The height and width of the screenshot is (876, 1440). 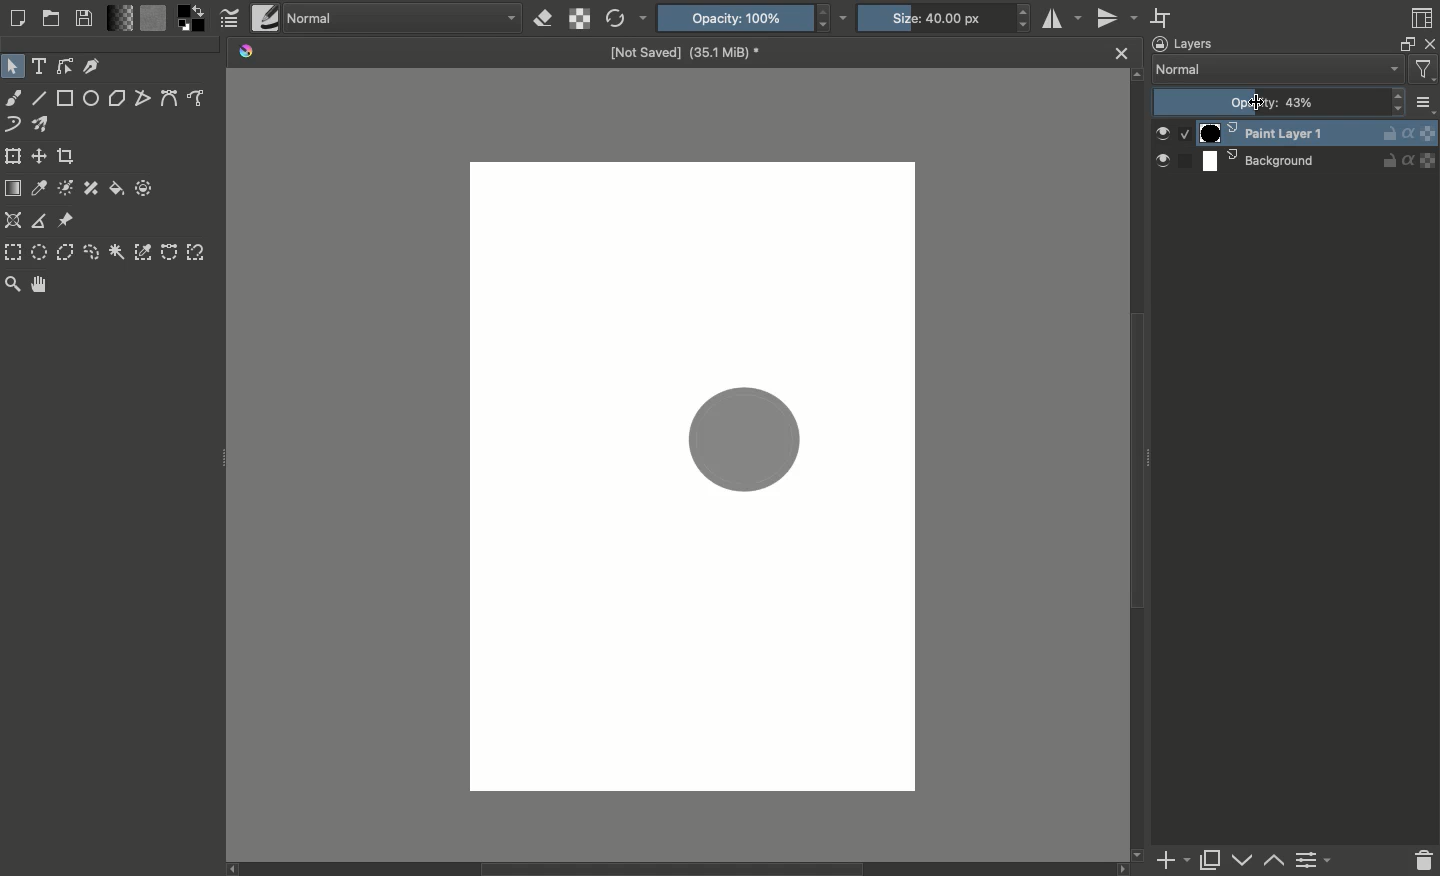 What do you see at coordinates (681, 50) in the screenshot?
I see `Name` at bounding box center [681, 50].